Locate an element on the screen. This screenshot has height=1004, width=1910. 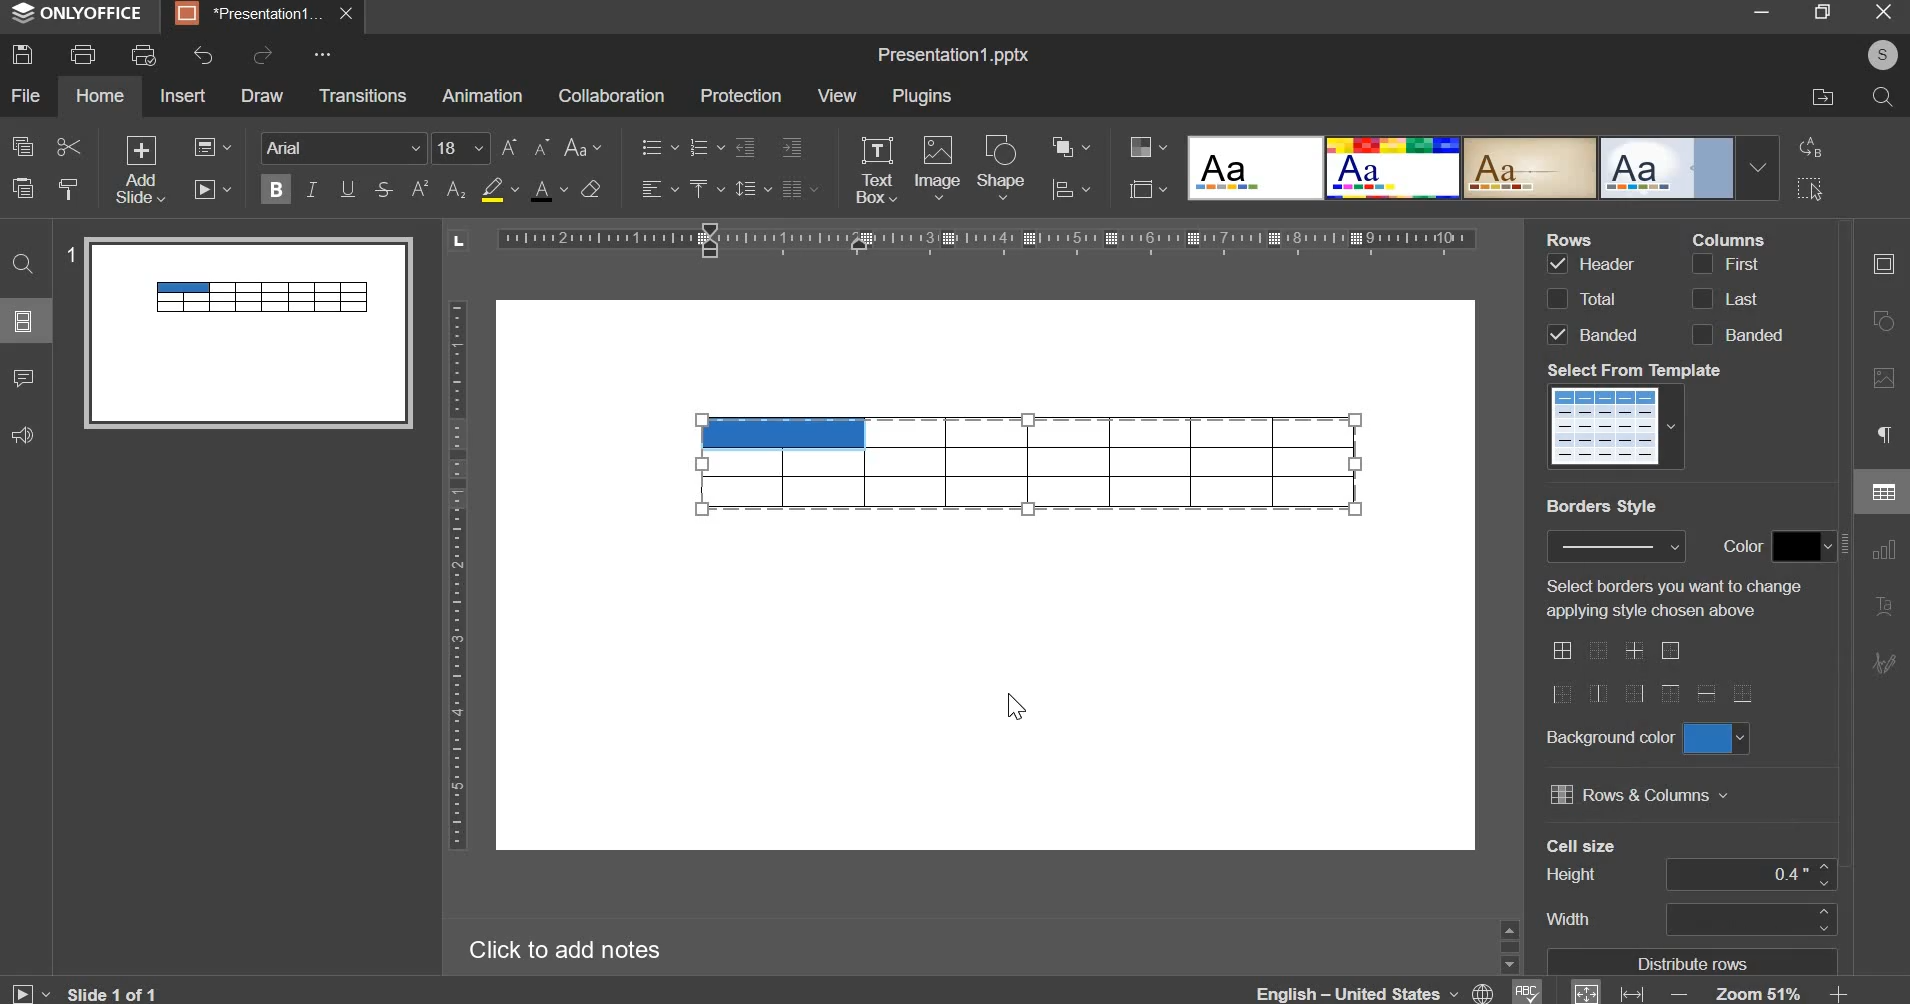
draw is located at coordinates (263, 95).